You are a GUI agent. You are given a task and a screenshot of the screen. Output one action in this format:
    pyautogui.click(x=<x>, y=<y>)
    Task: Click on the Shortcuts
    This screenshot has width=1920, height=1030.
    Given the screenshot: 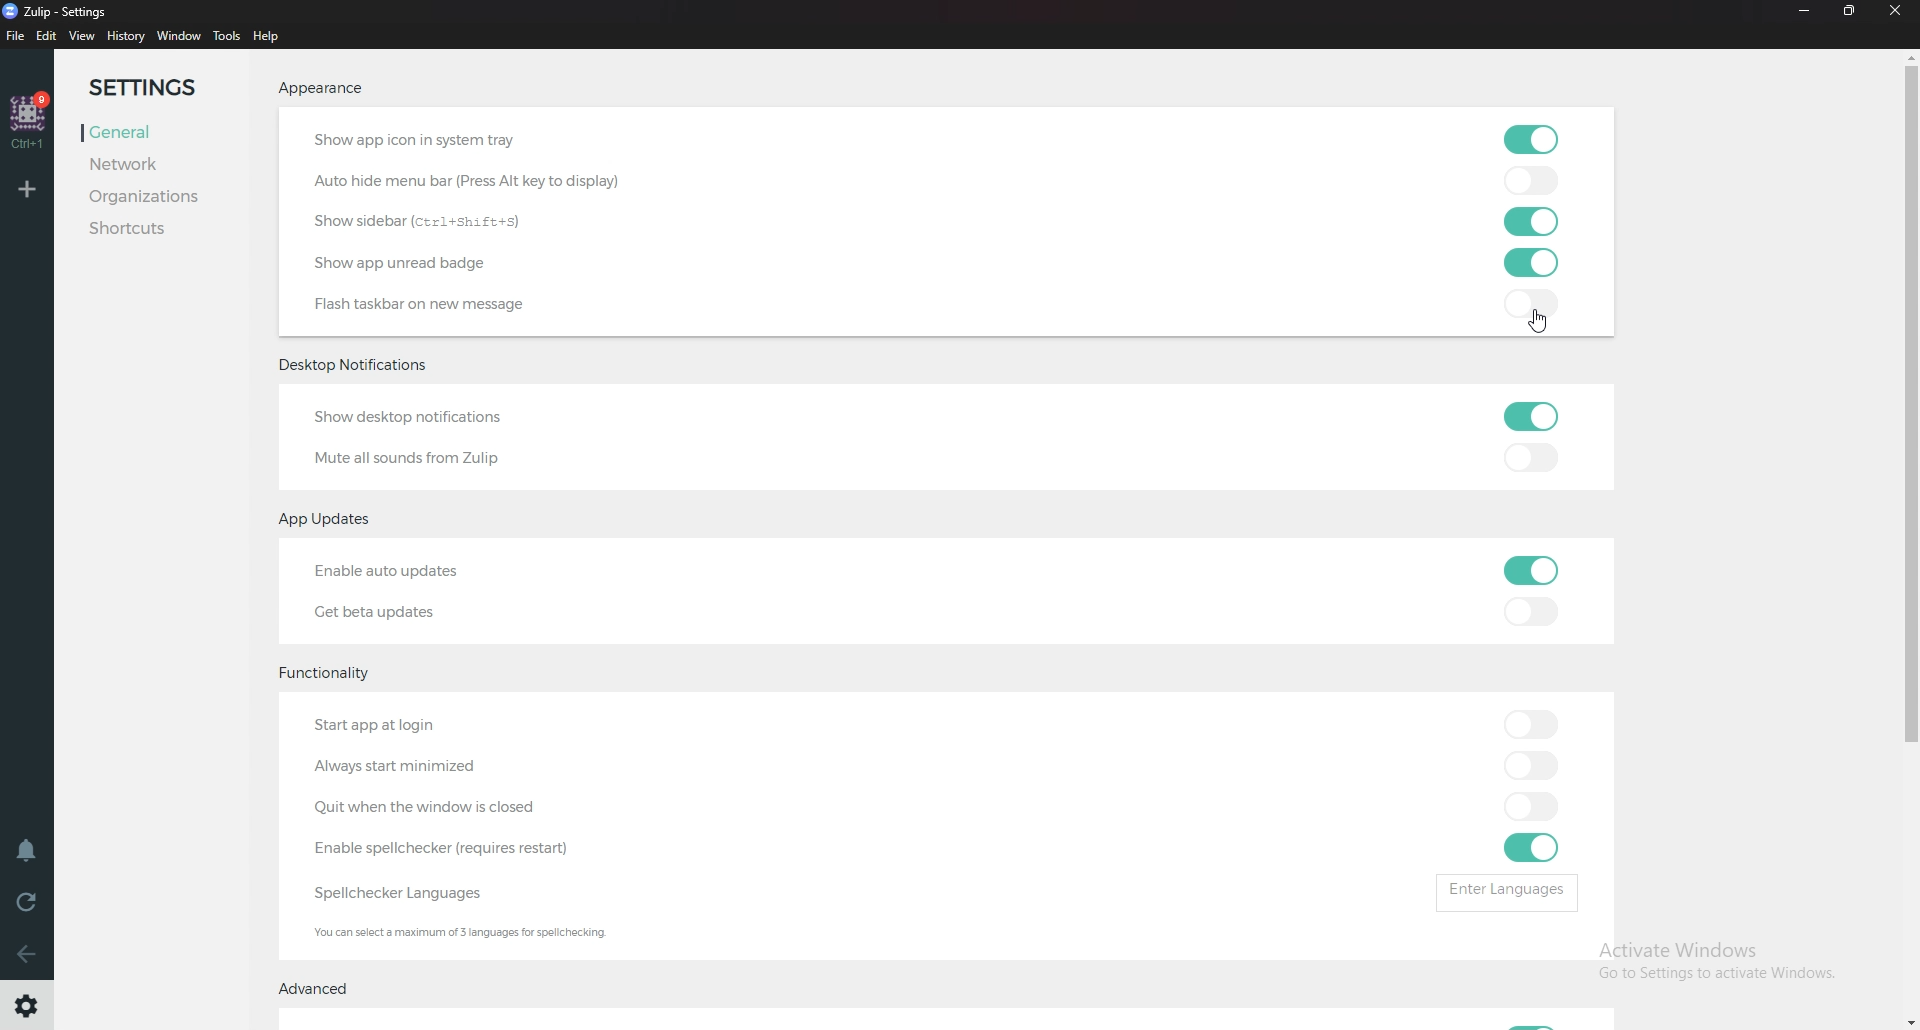 What is the action you would take?
    pyautogui.click(x=151, y=231)
    